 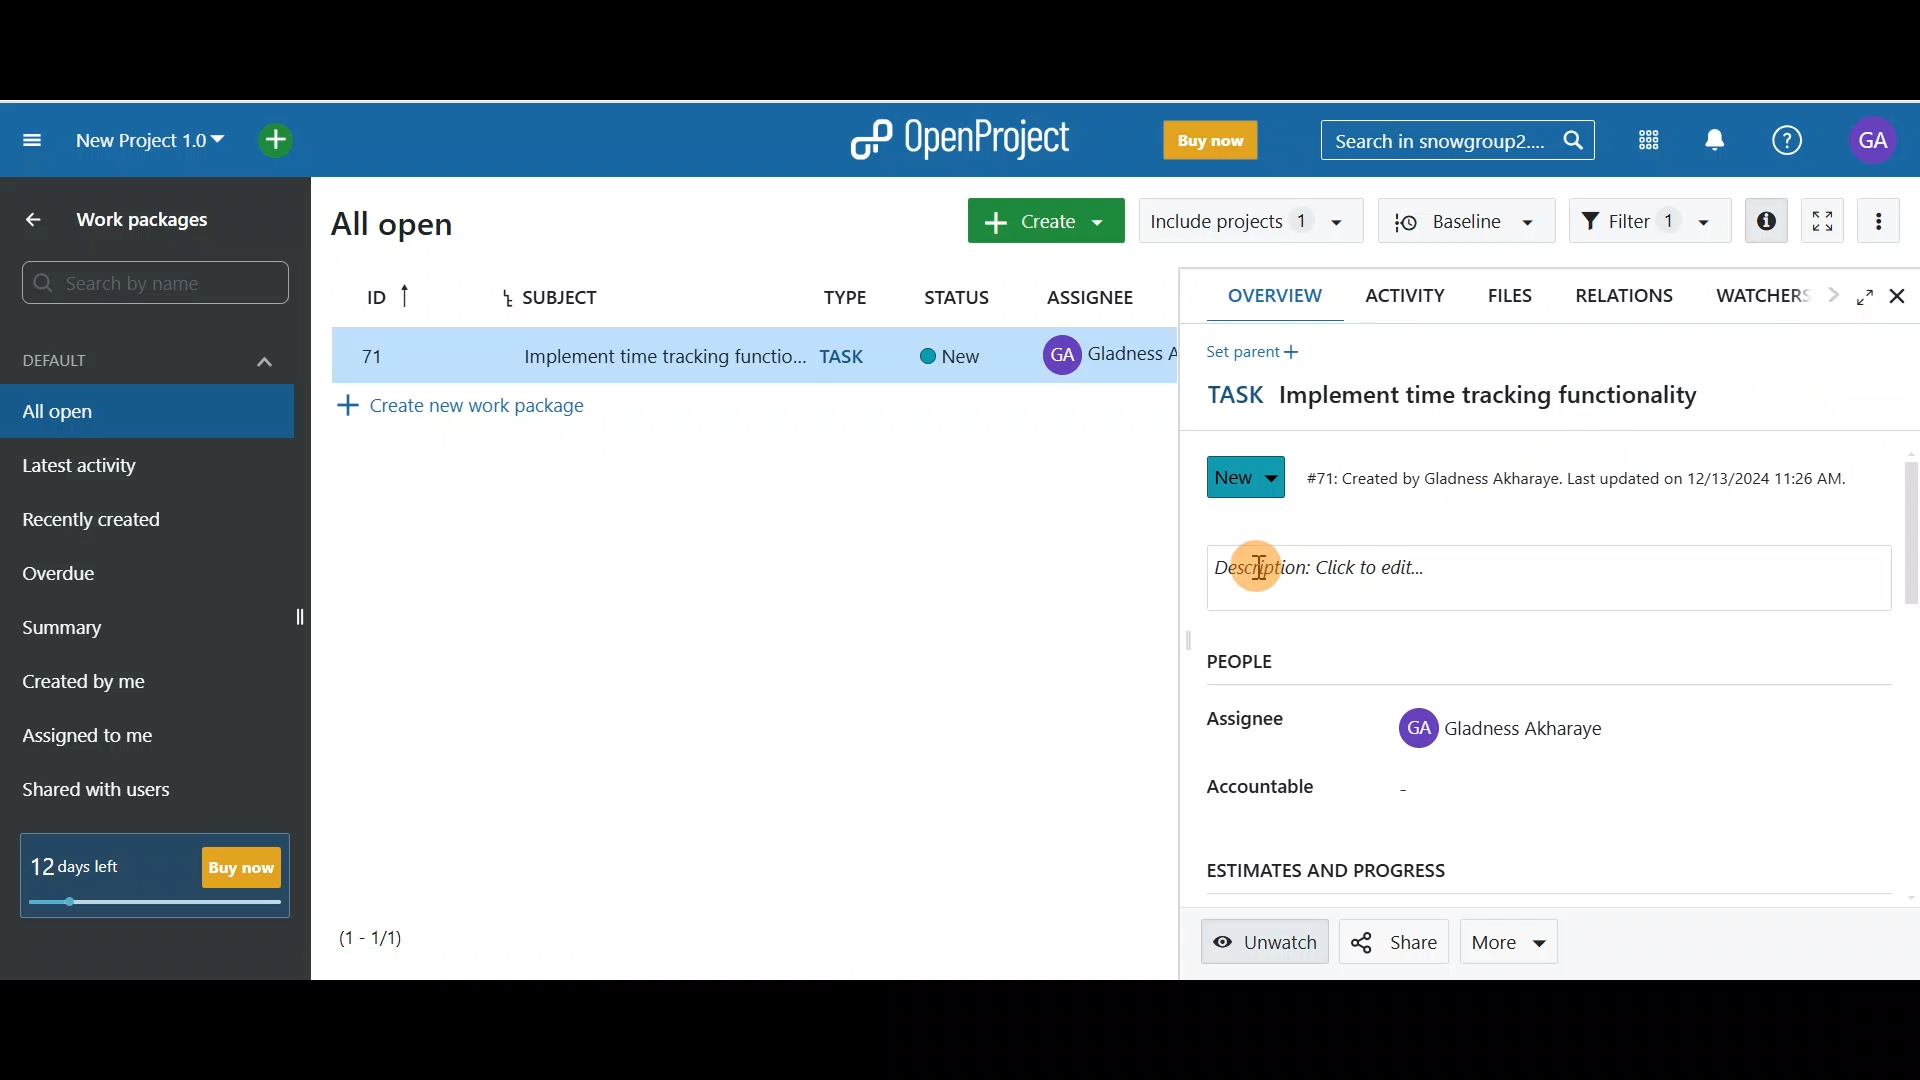 What do you see at coordinates (1268, 942) in the screenshot?
I see `Unwatch` at bounding box center [1268, 942].